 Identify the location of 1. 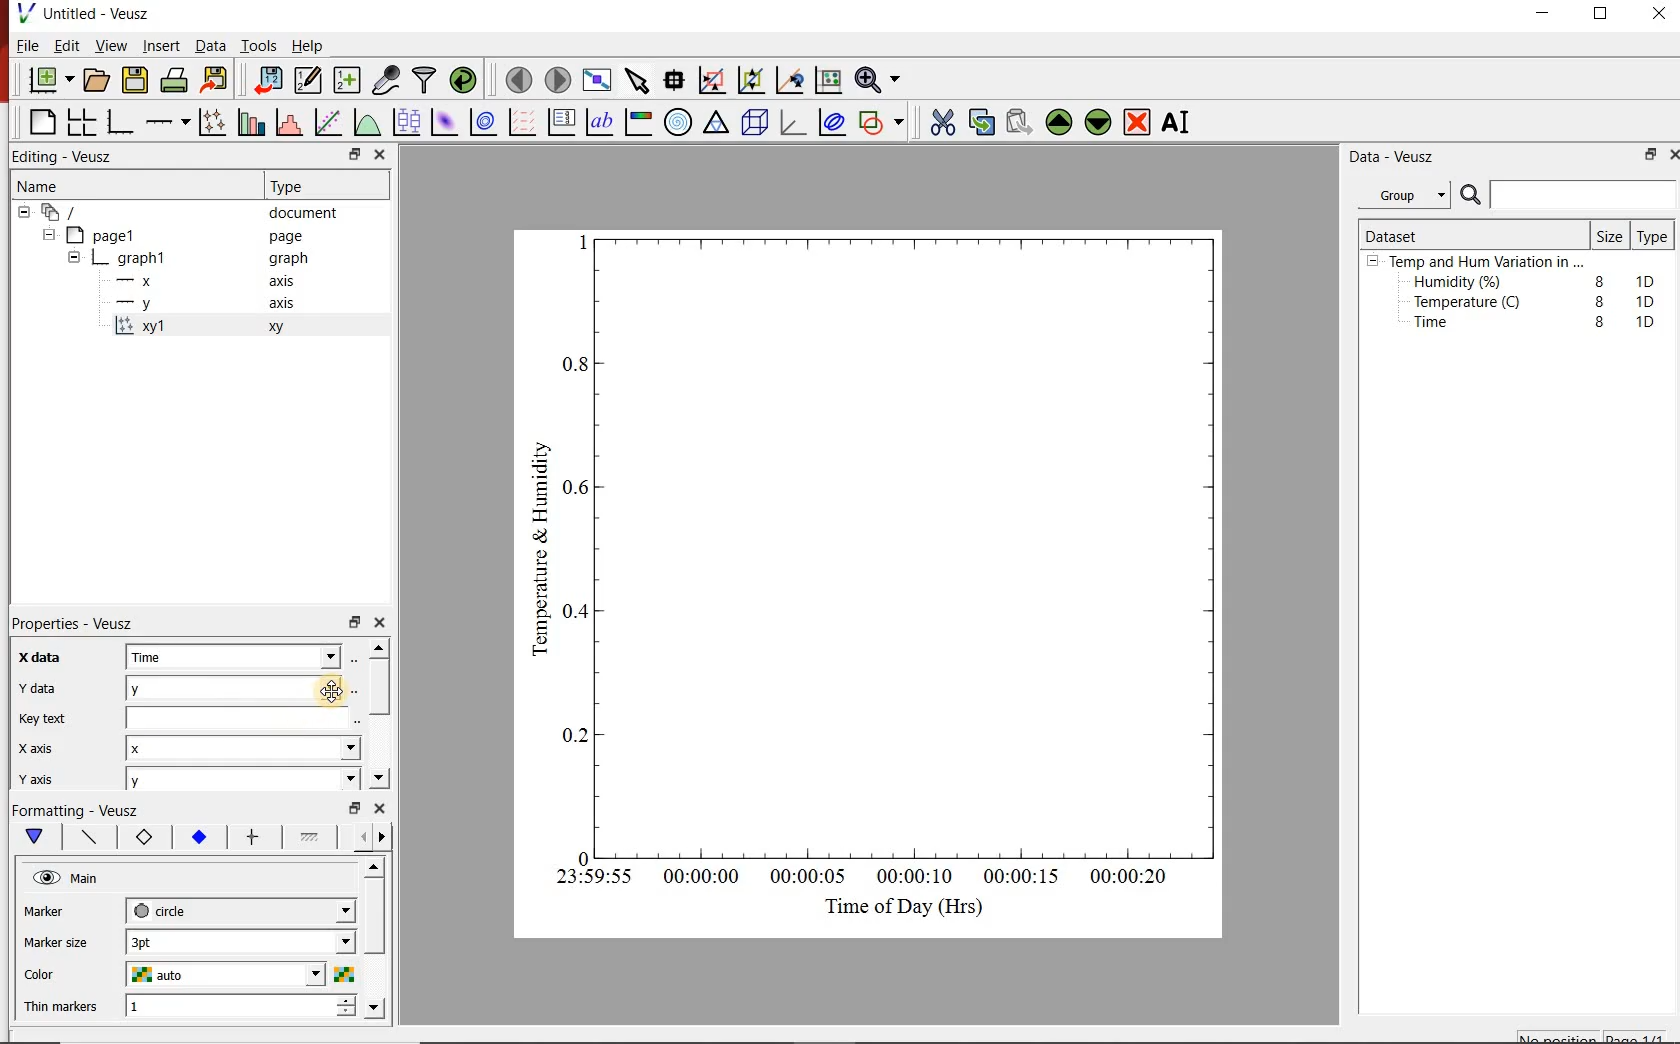
(579, 240).